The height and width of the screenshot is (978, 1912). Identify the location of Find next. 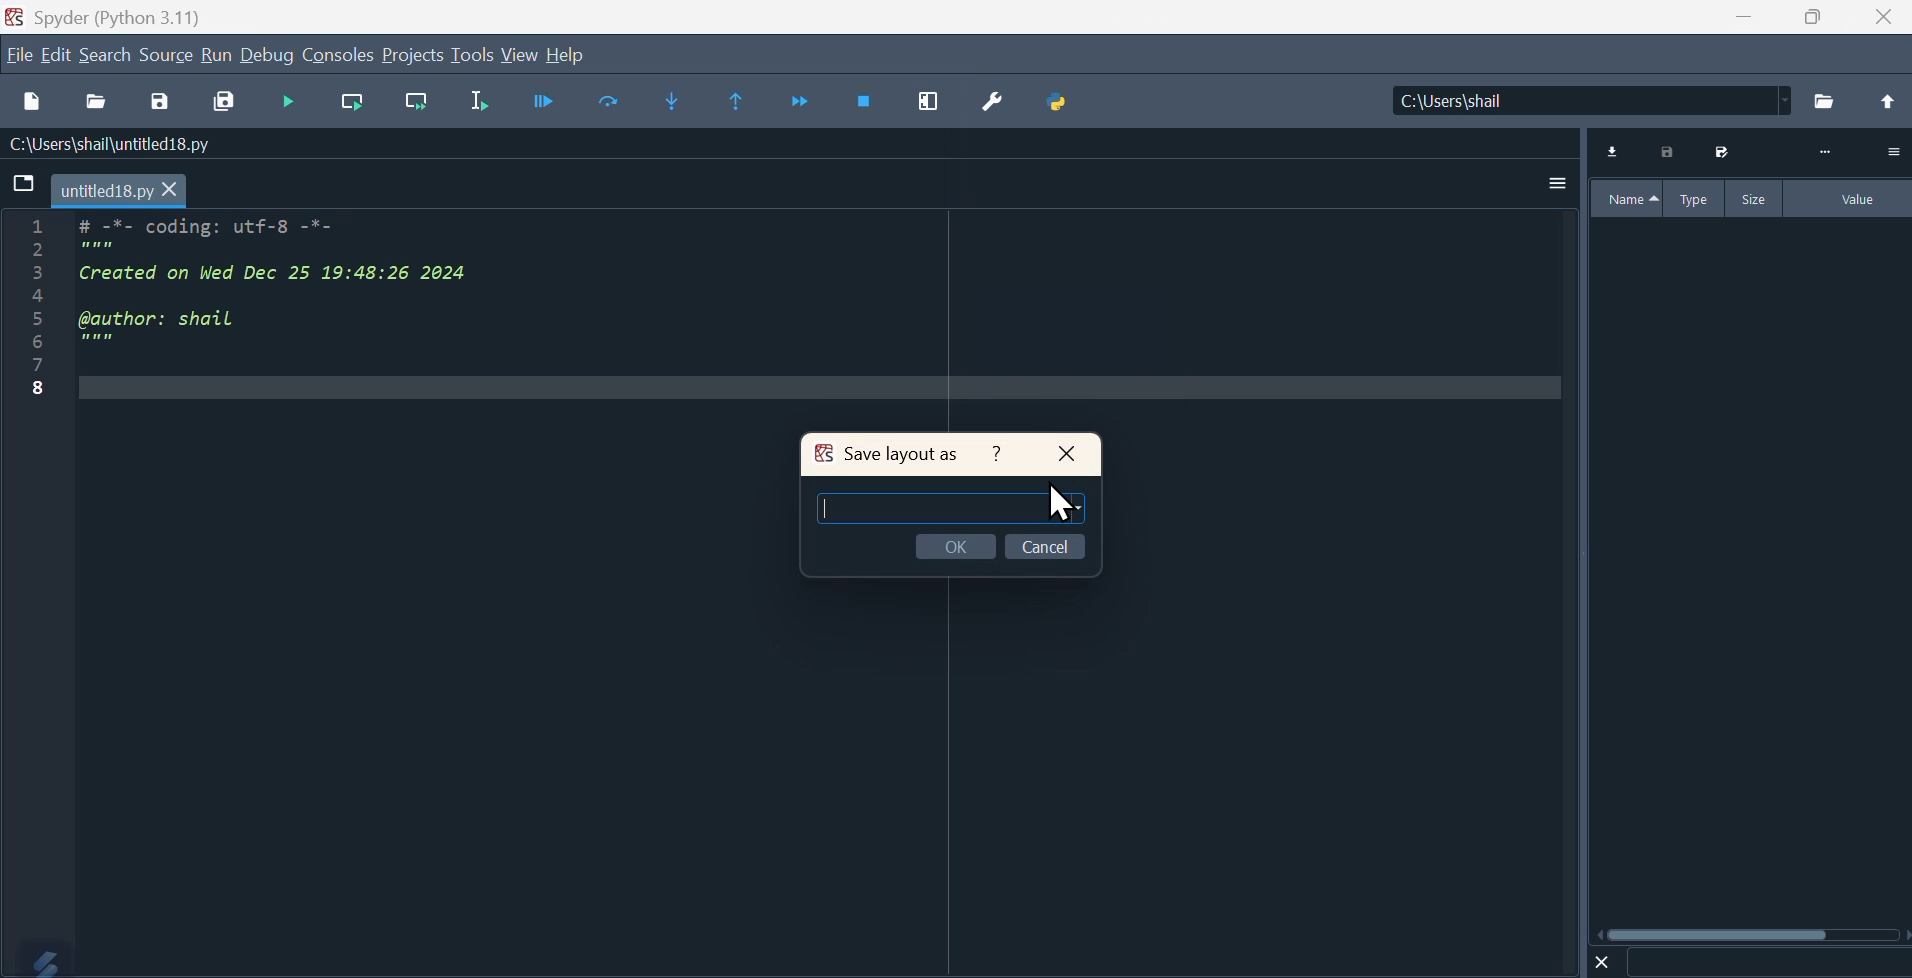
(668, 100).